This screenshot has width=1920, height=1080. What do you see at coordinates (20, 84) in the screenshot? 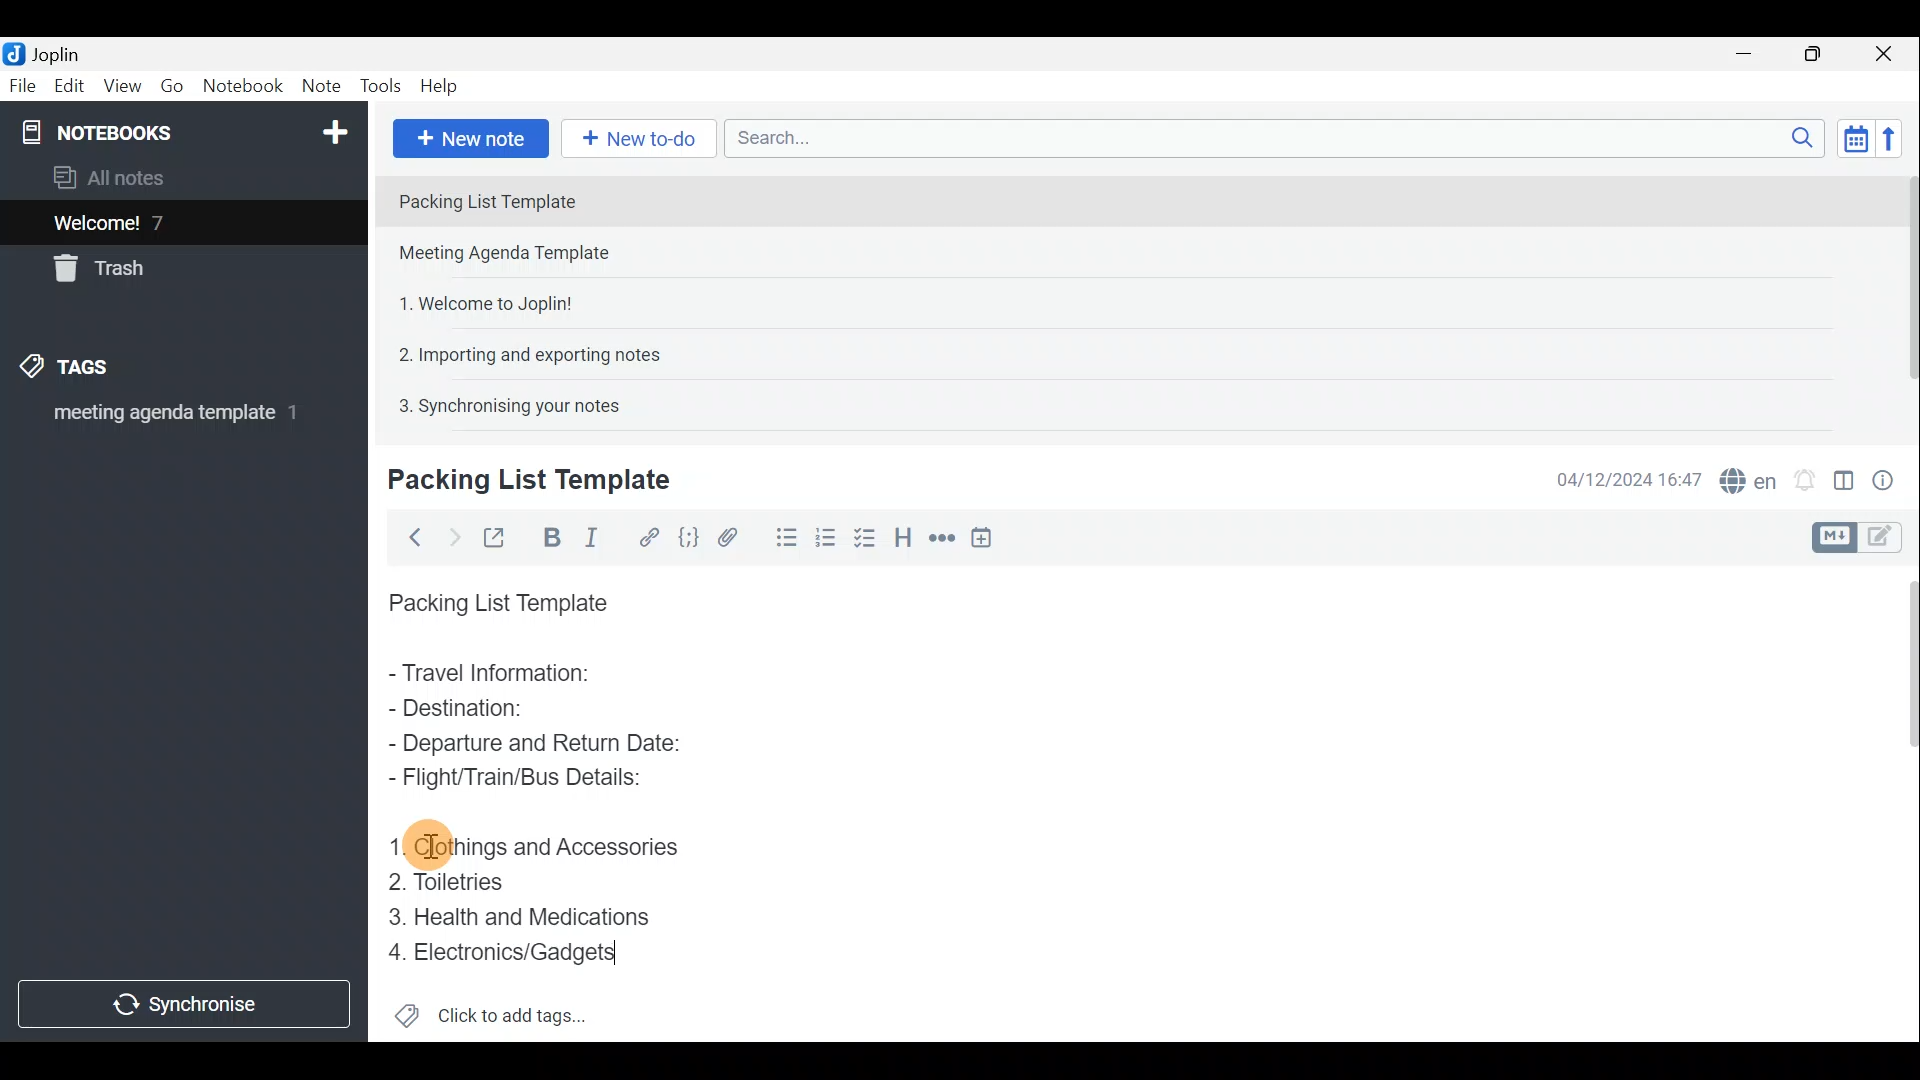
I see `File` at bounding box center [20, 84].